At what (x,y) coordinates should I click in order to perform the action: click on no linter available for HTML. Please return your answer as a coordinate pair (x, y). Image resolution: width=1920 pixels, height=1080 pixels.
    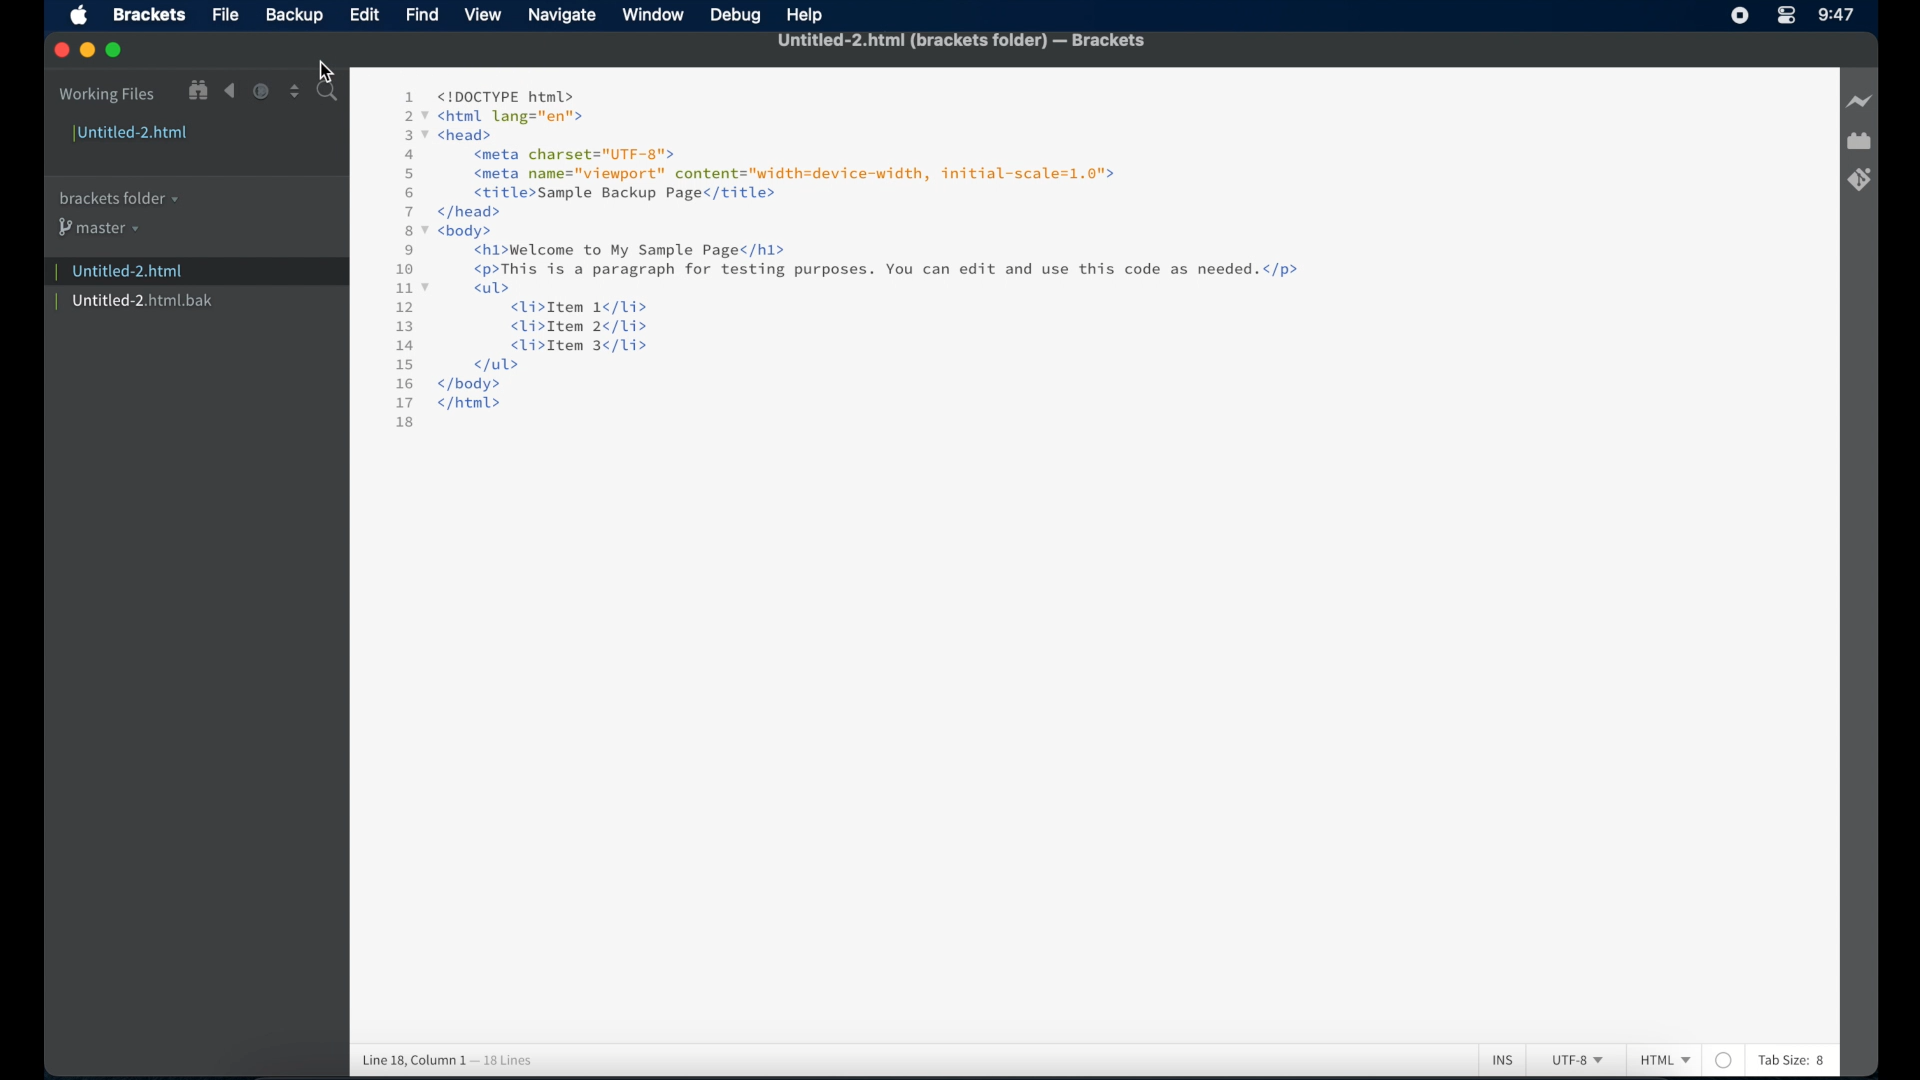
    Looking at the image, I should click on (1724, 1060).